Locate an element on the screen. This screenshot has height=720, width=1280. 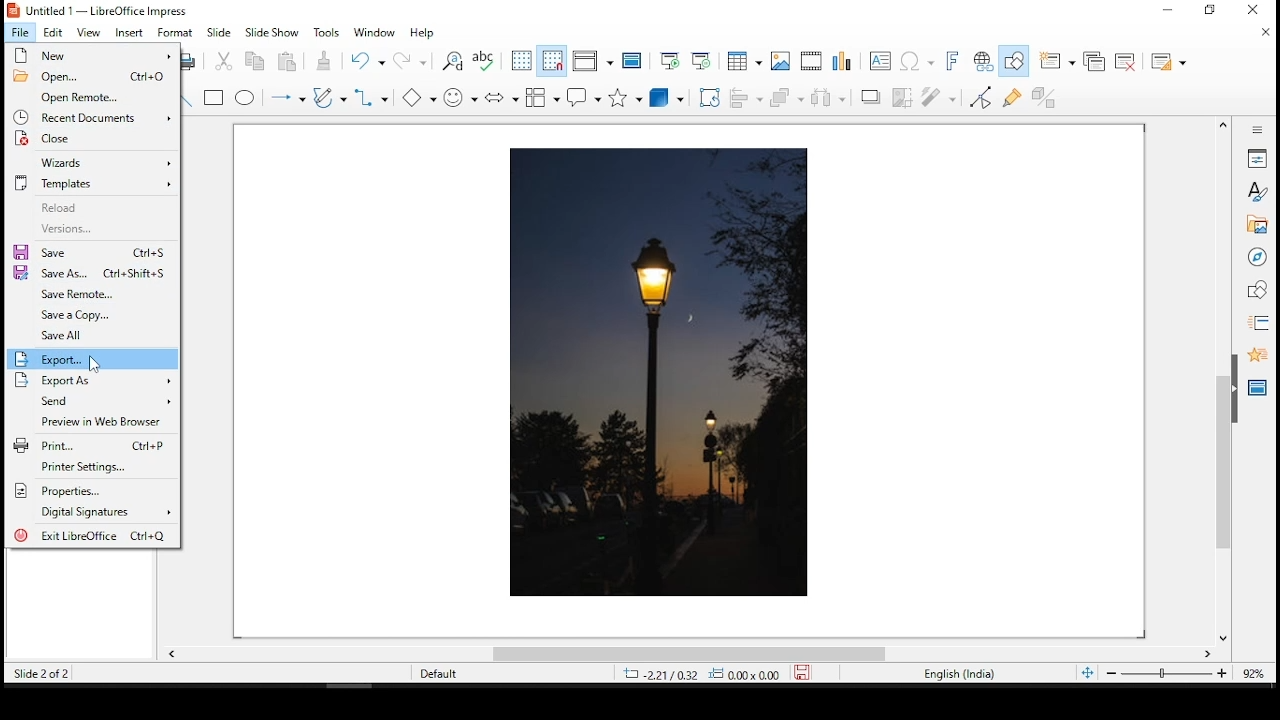
properties is located at coordinates (95, 491).